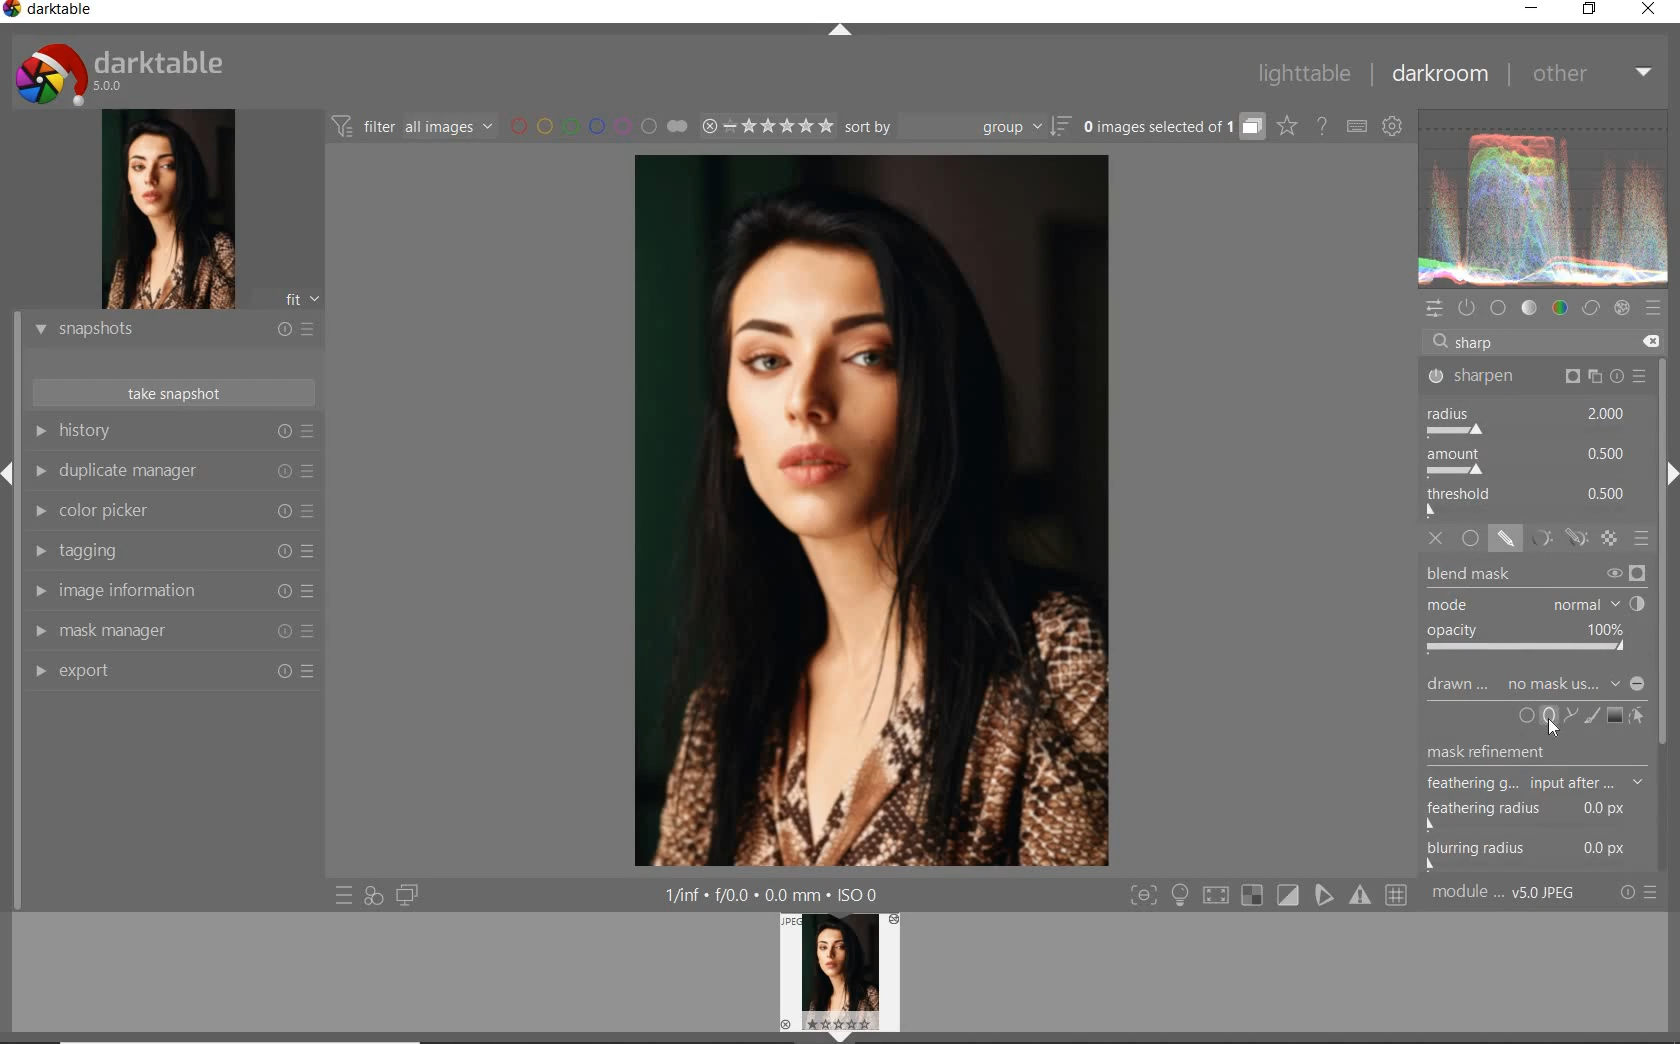 This screenshot has width=1680, height=1044. What do you see at coordinates (1504, 891) in the screenshot?
I see `module..v50JPEG` at bounding box center [1504, 891].